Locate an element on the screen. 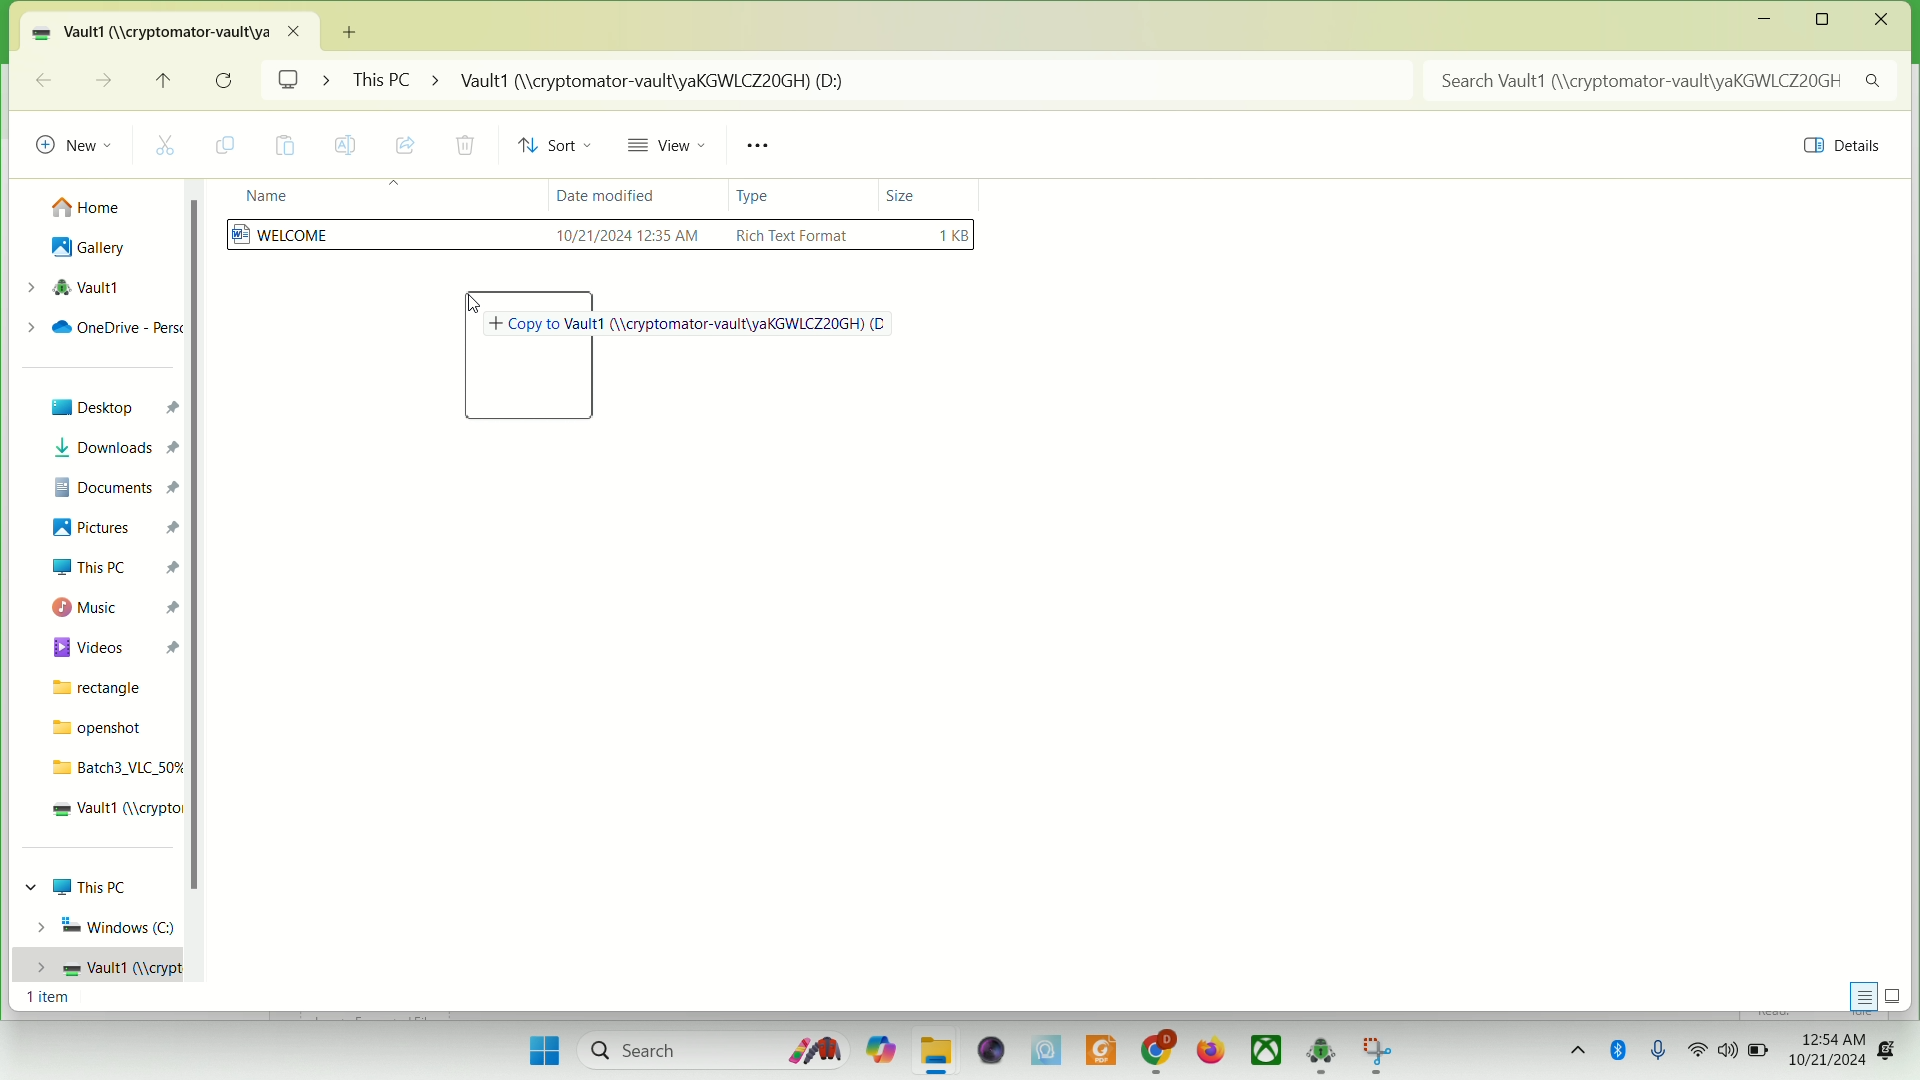 This screenshot has width=1920, height=1080. copy is located at coordinates (232, 146).